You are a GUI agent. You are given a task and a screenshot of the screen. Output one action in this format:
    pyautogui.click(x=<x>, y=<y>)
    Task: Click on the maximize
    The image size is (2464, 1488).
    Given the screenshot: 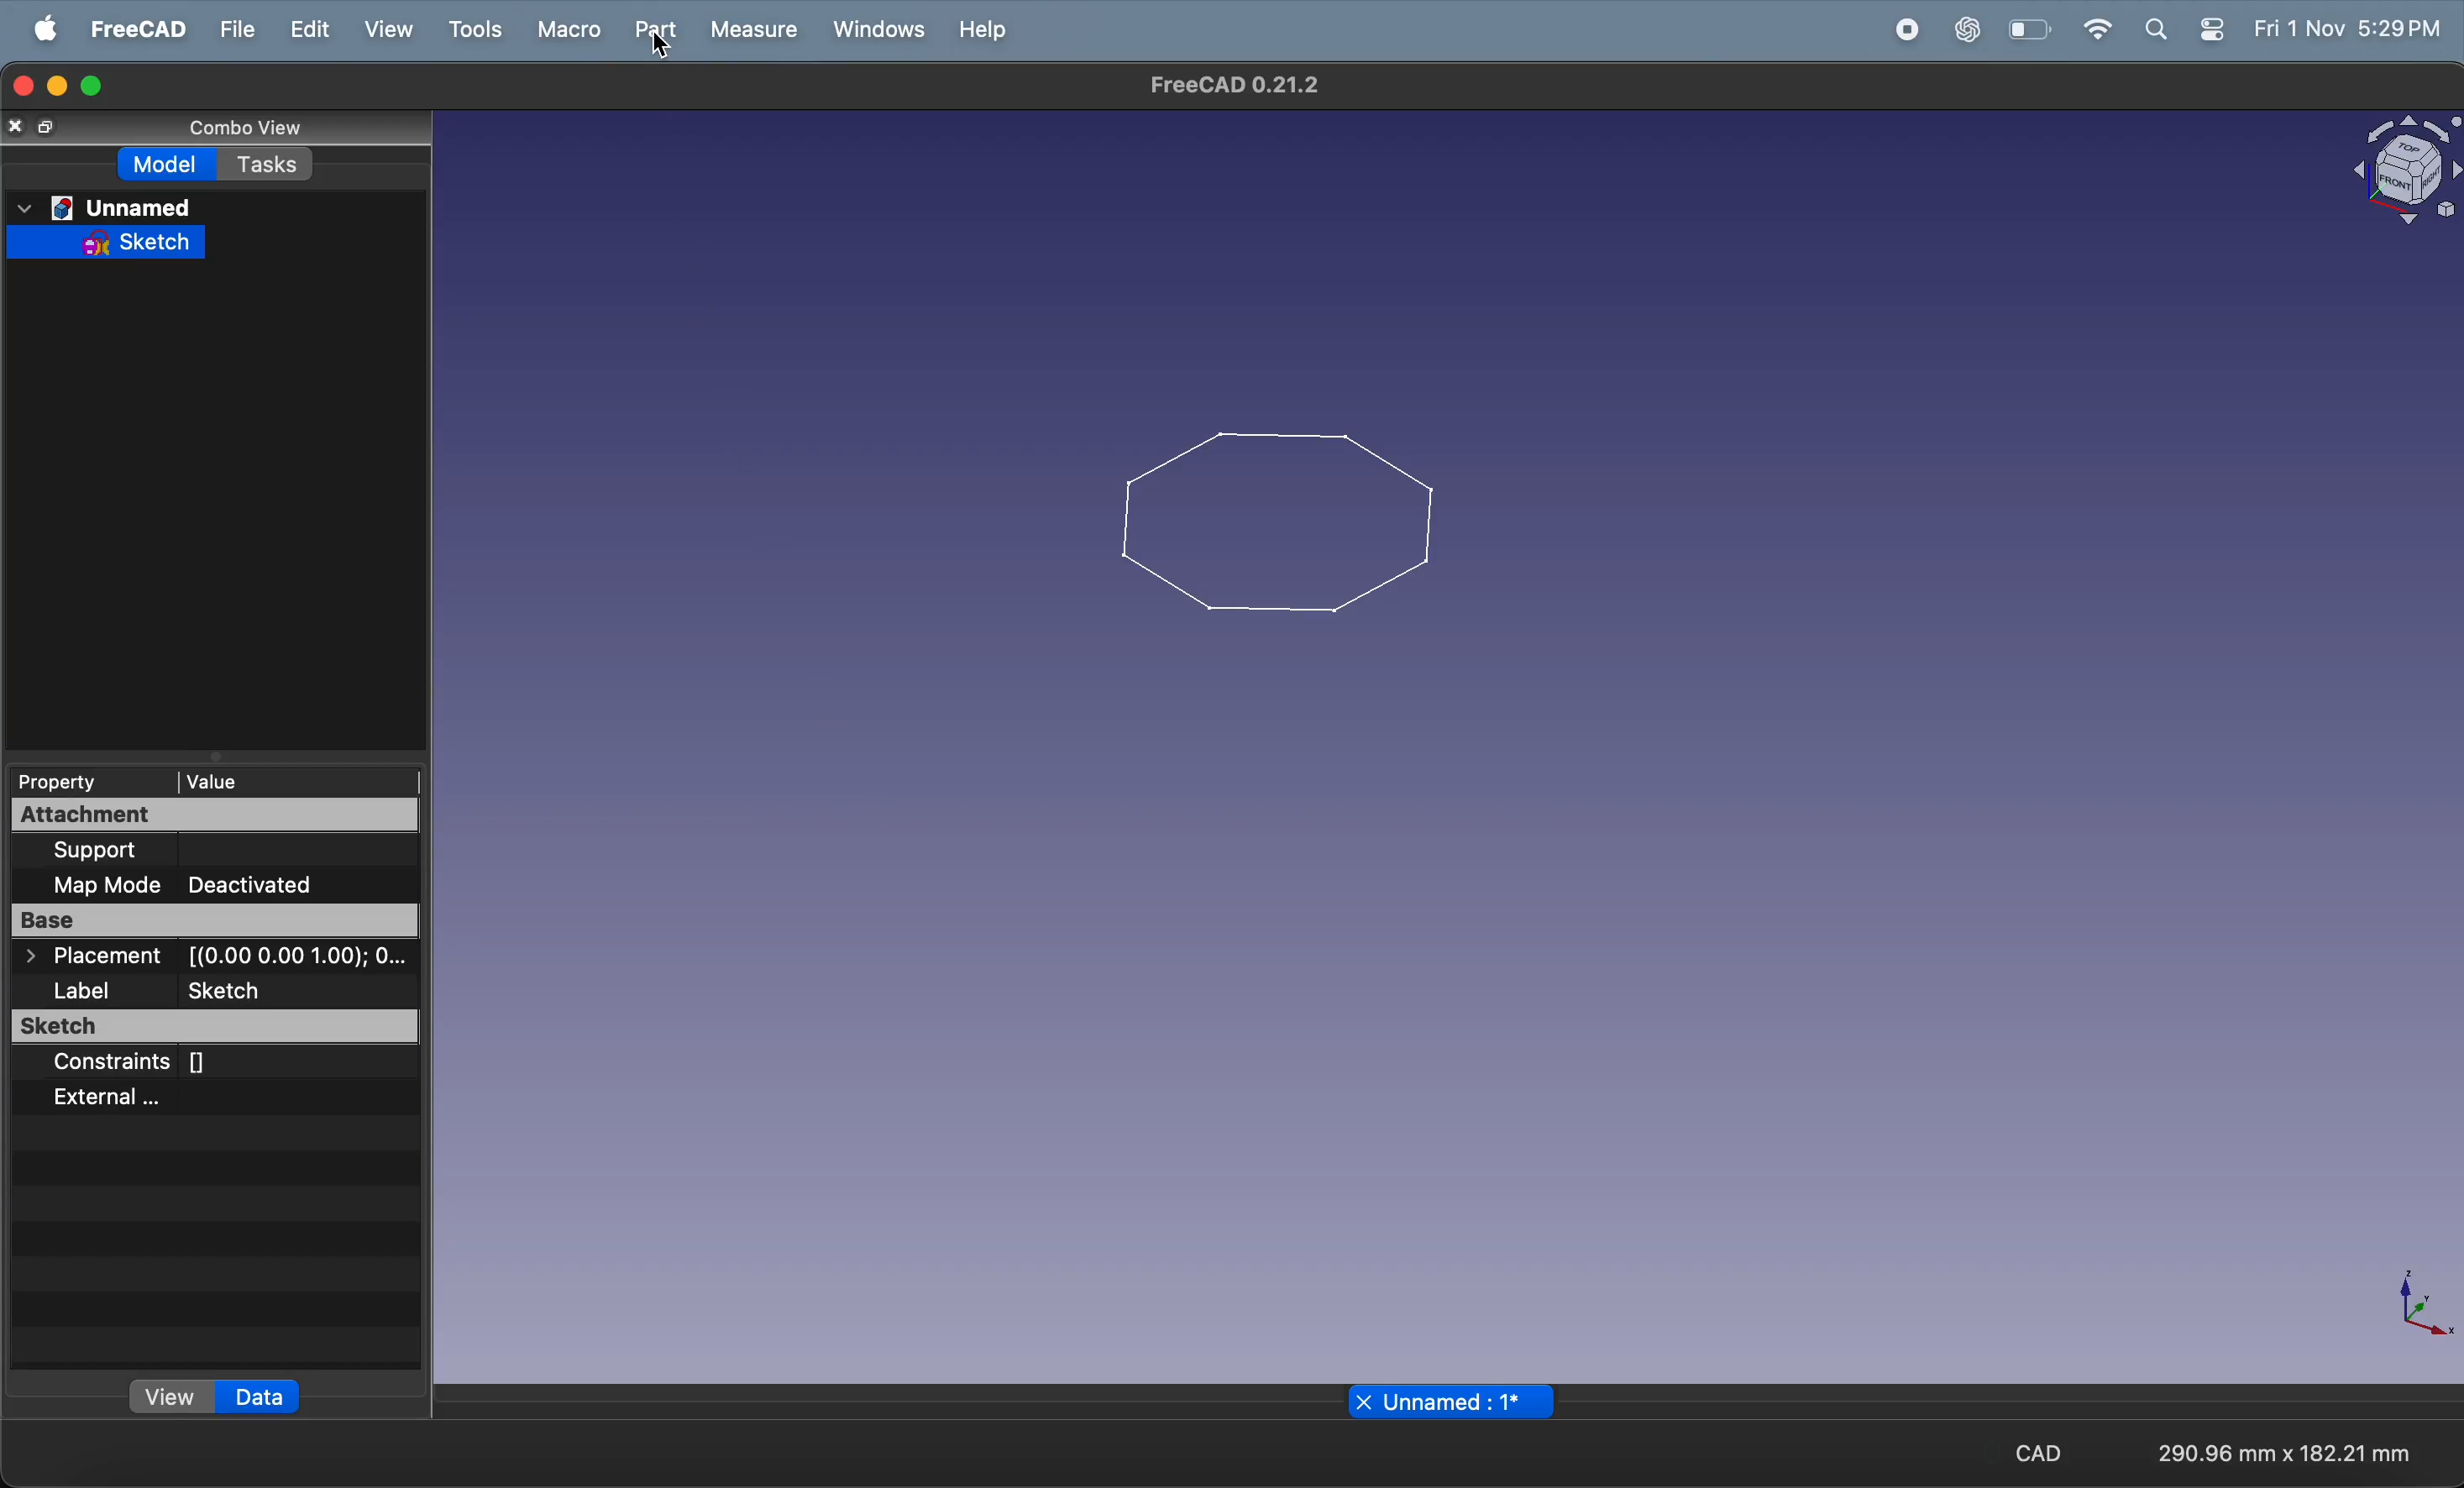 What is the action you would take?
    pyautogui.click(x=93, y=83)
    